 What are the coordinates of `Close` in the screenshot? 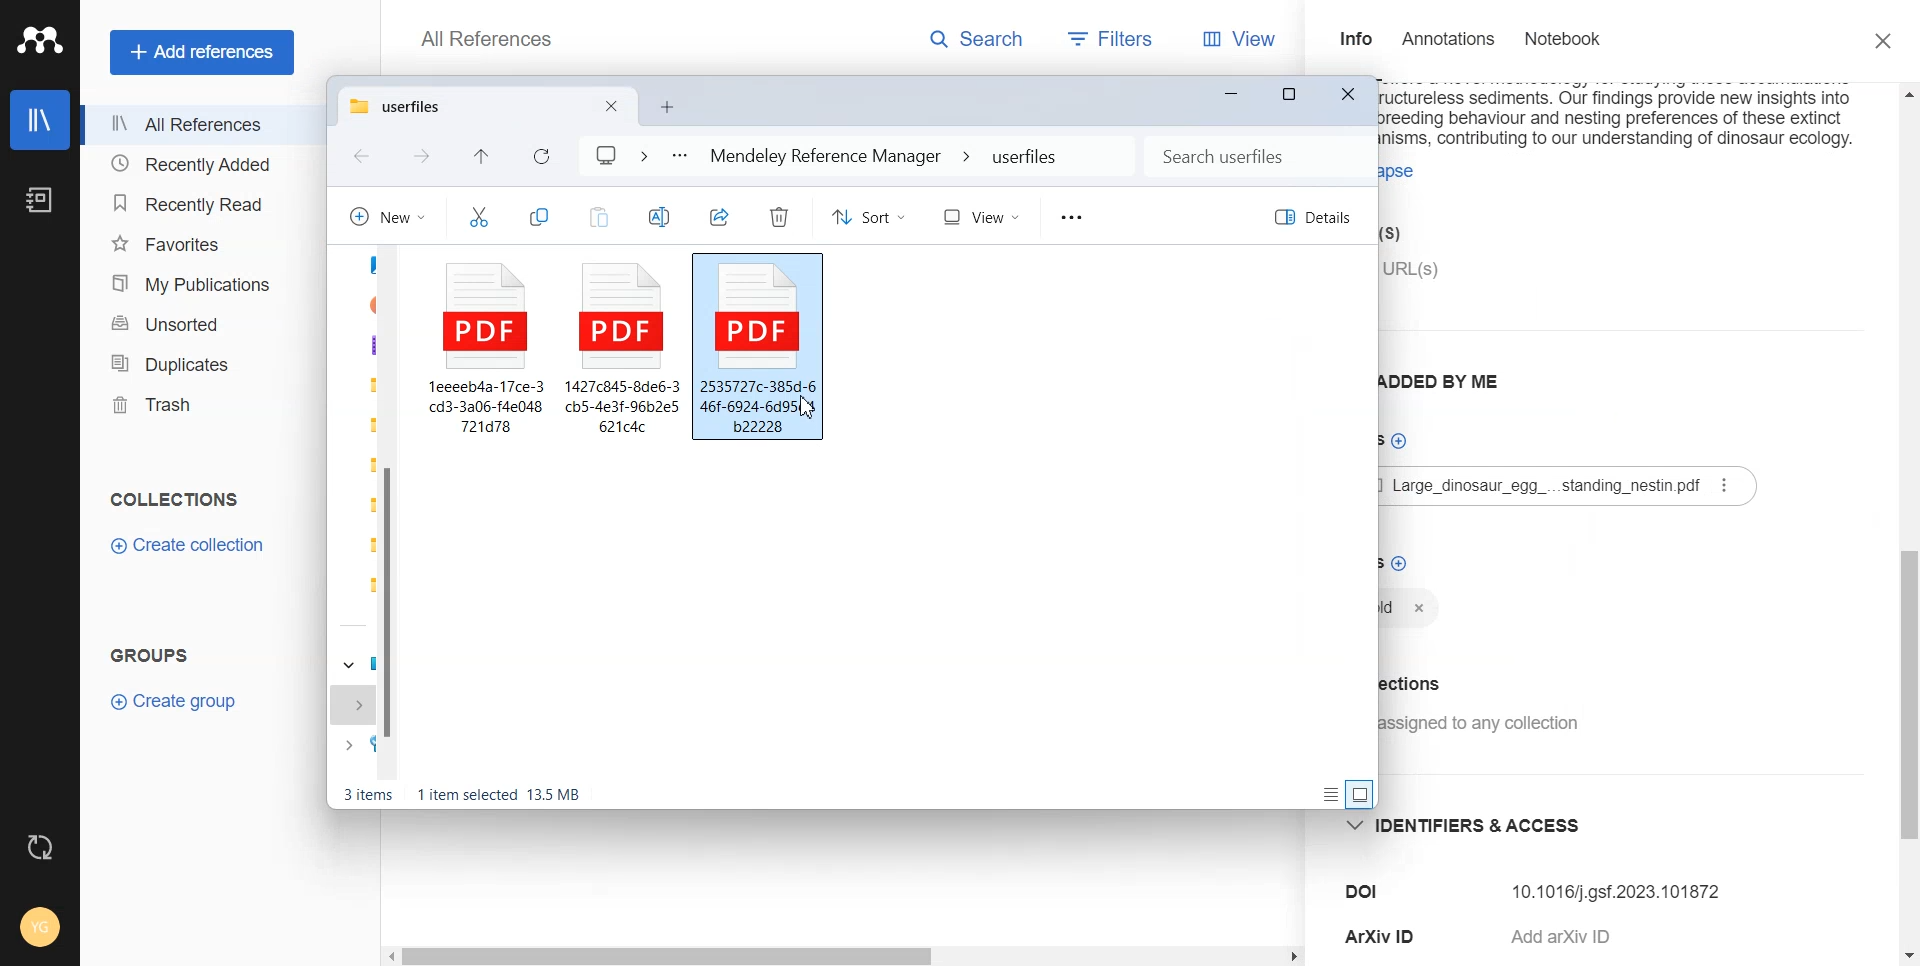 It's located at (1887, 42).